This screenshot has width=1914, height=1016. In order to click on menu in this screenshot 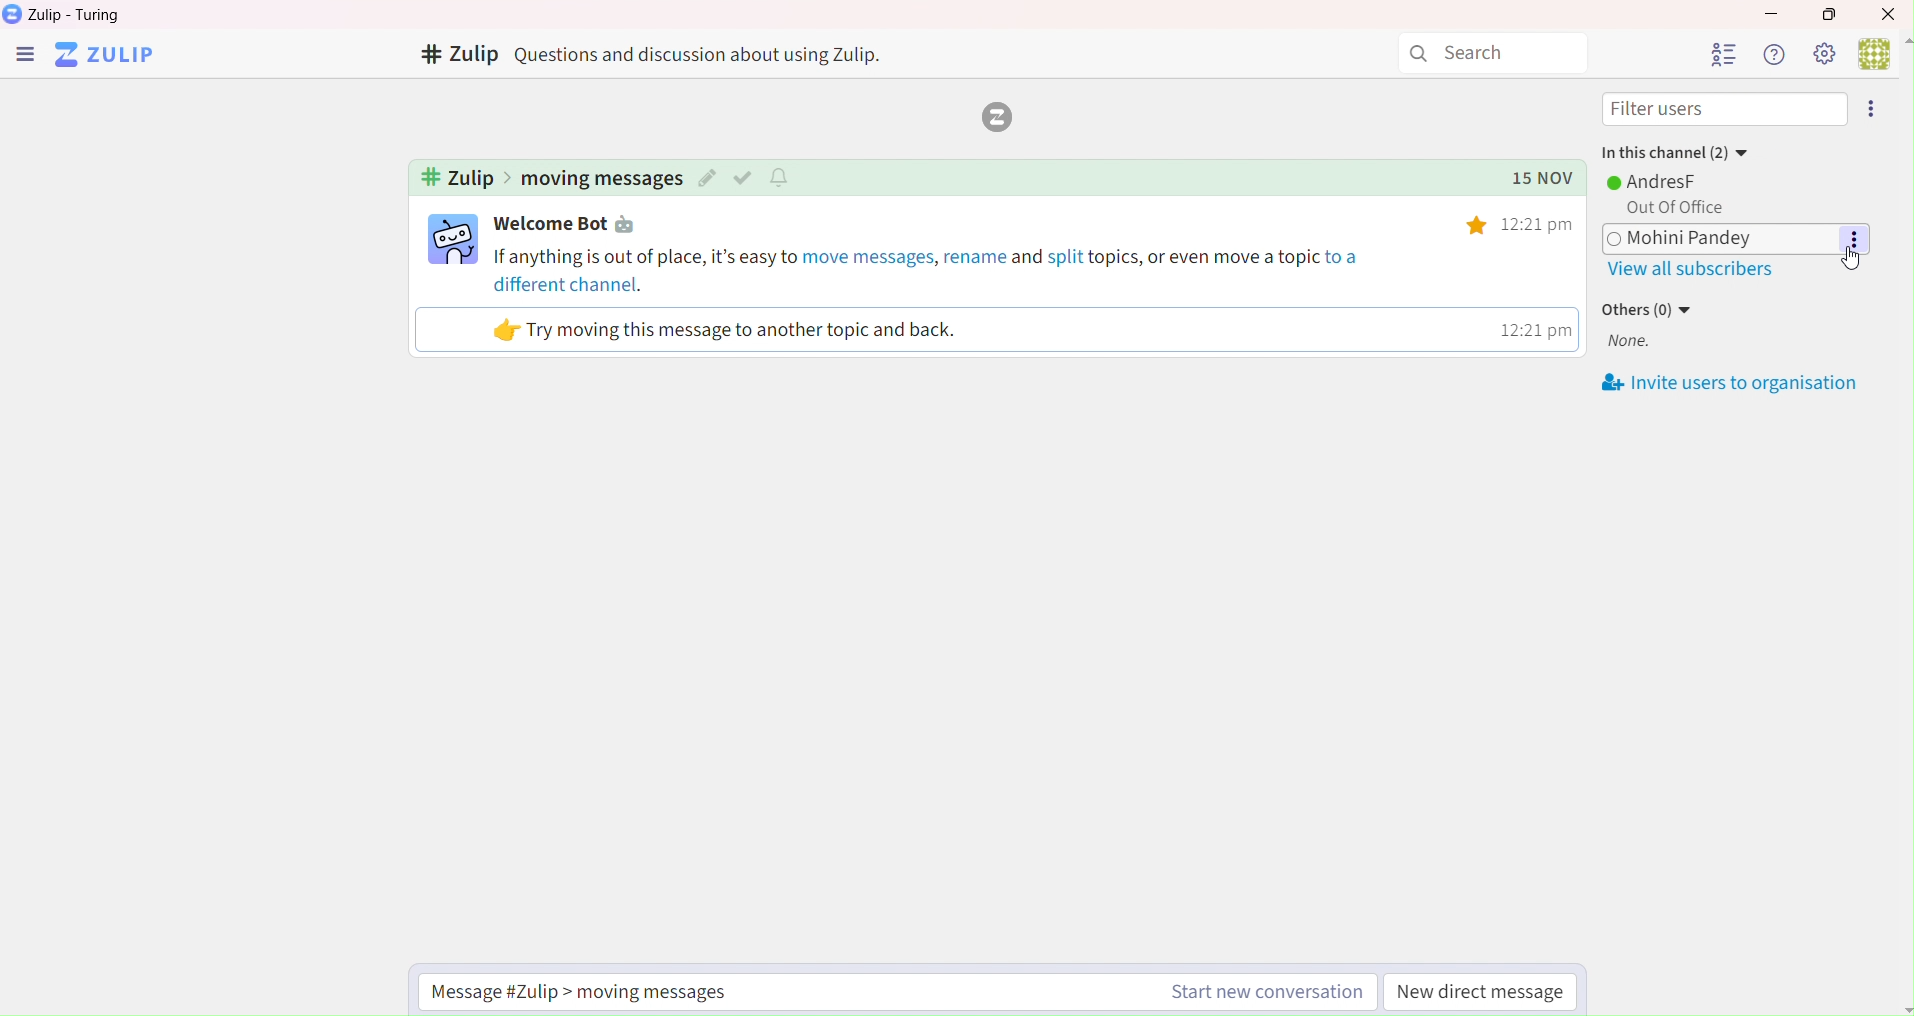, I will do `click(1875, 109)`.